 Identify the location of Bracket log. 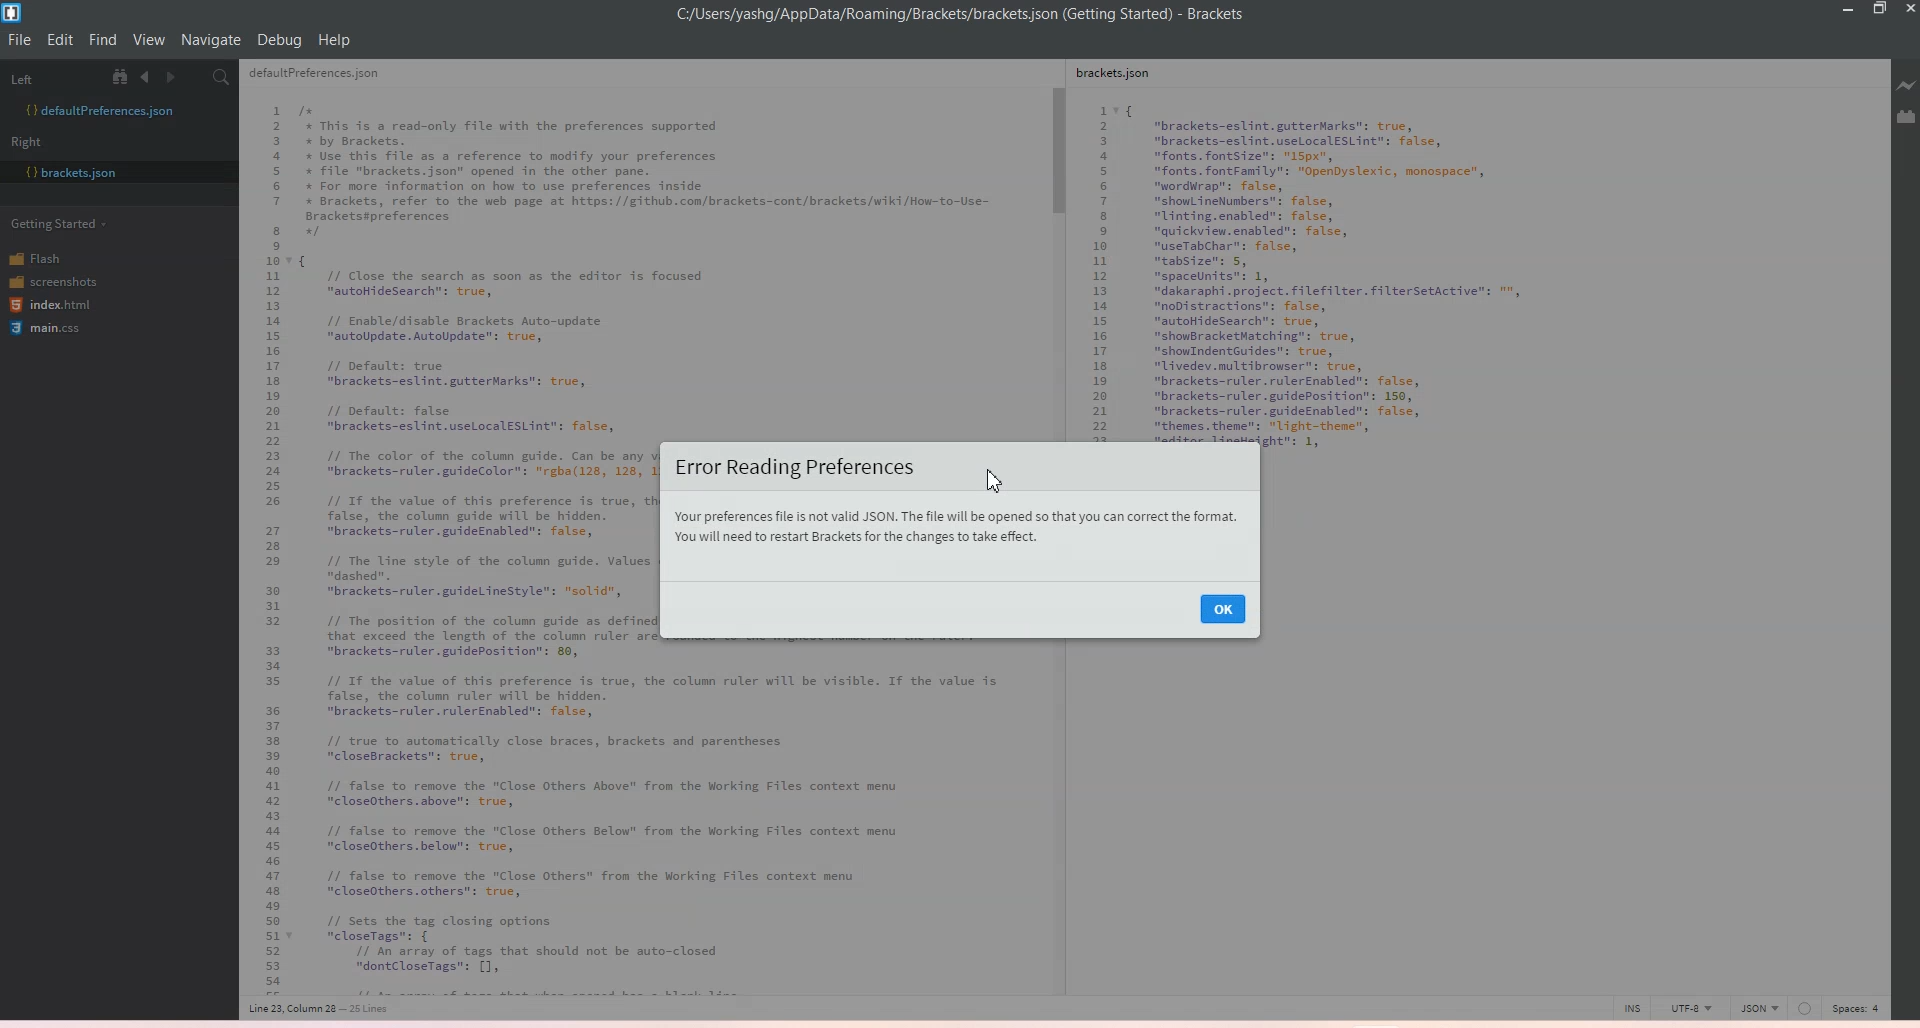
(14, 13).